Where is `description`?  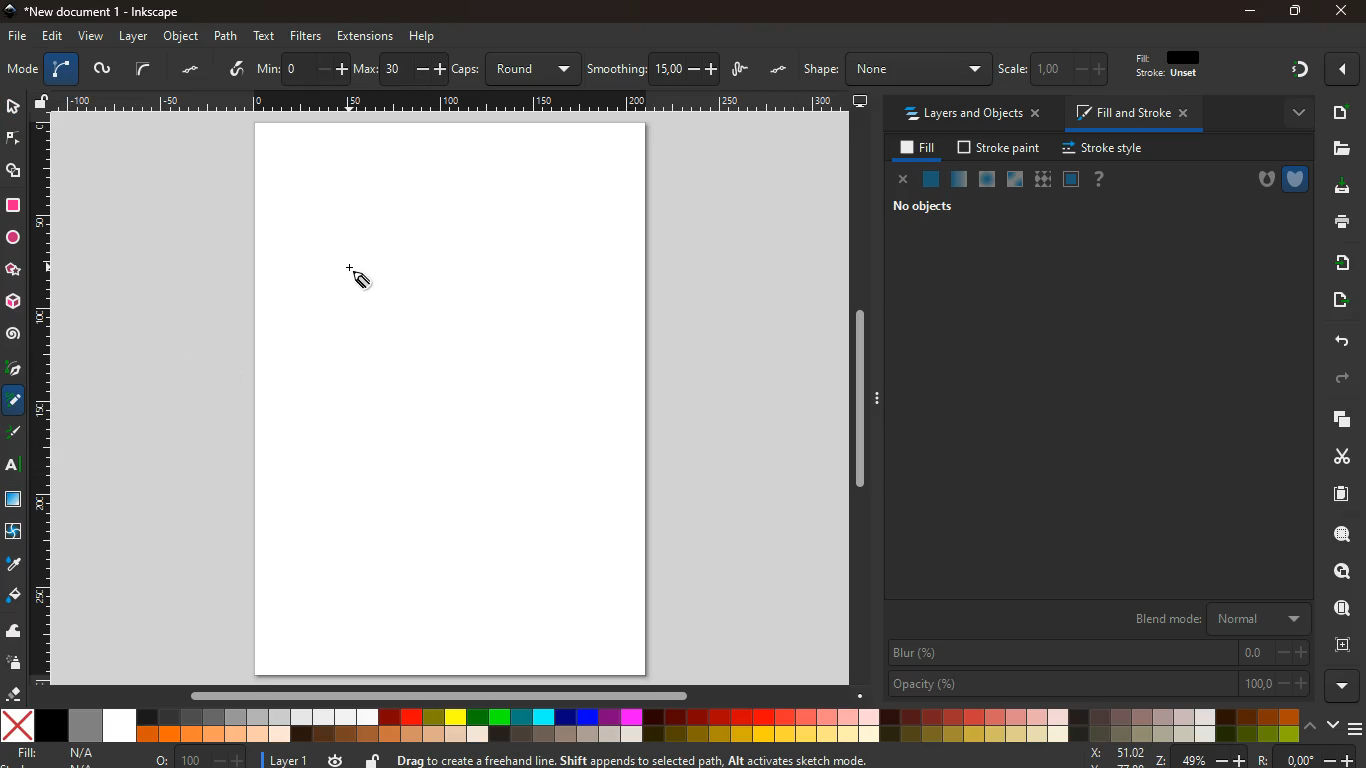
description is located at coordinates (680, 758).